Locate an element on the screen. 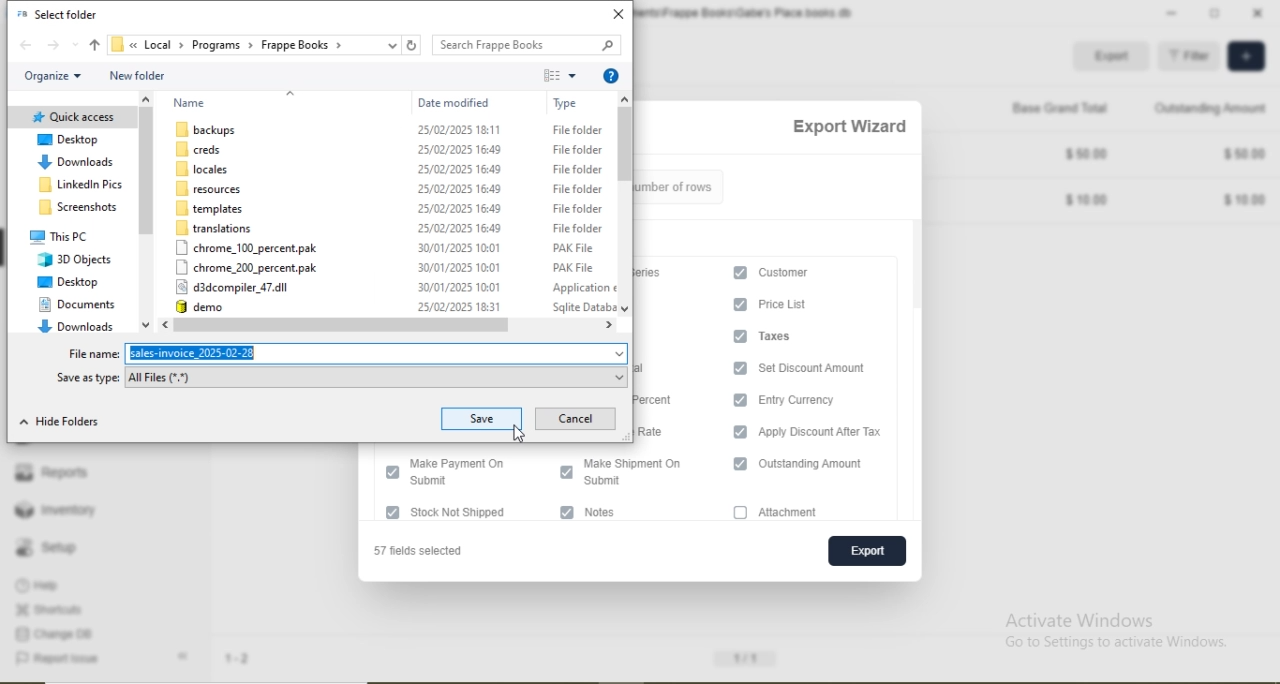 The height and width of the screenshot is (684, 1280). Stock Not Shipped is located at coordinates (475, 513).